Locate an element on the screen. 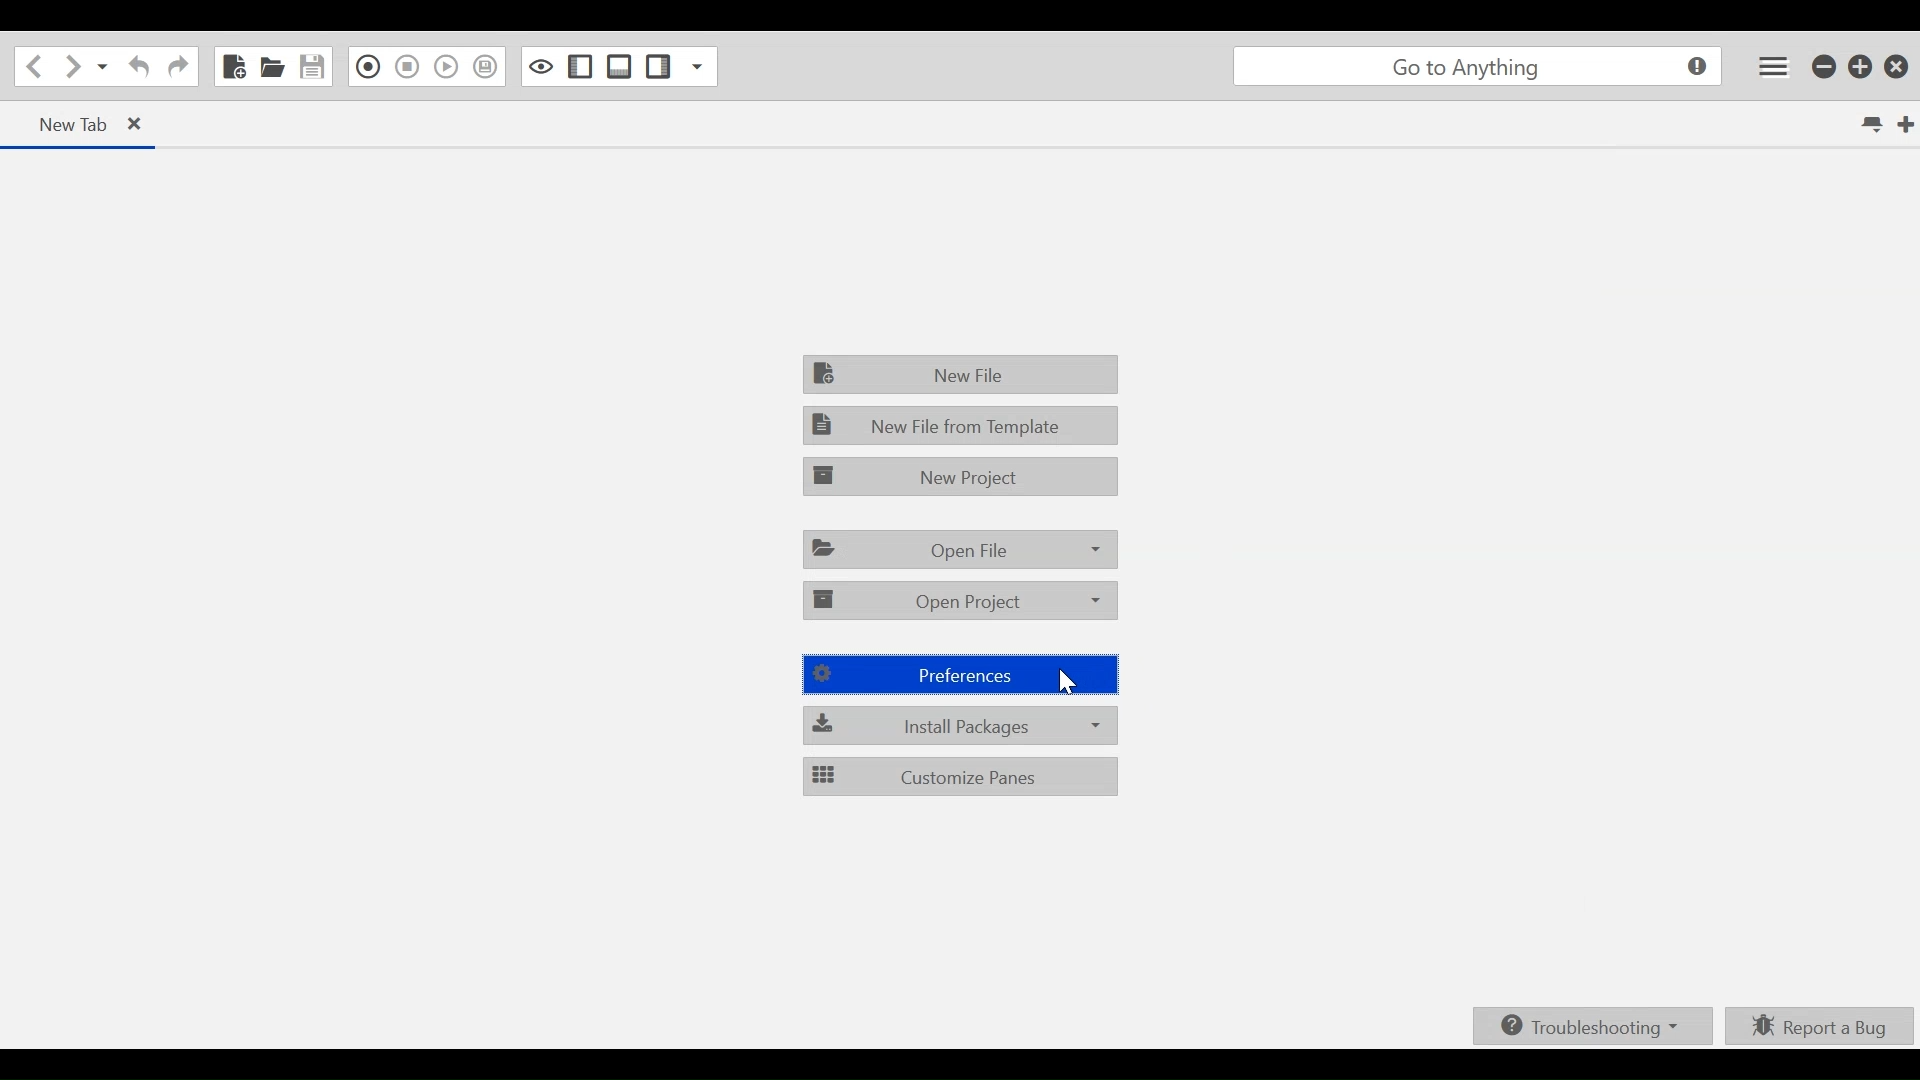  New Tab  is located at coordinates (1903, 123).